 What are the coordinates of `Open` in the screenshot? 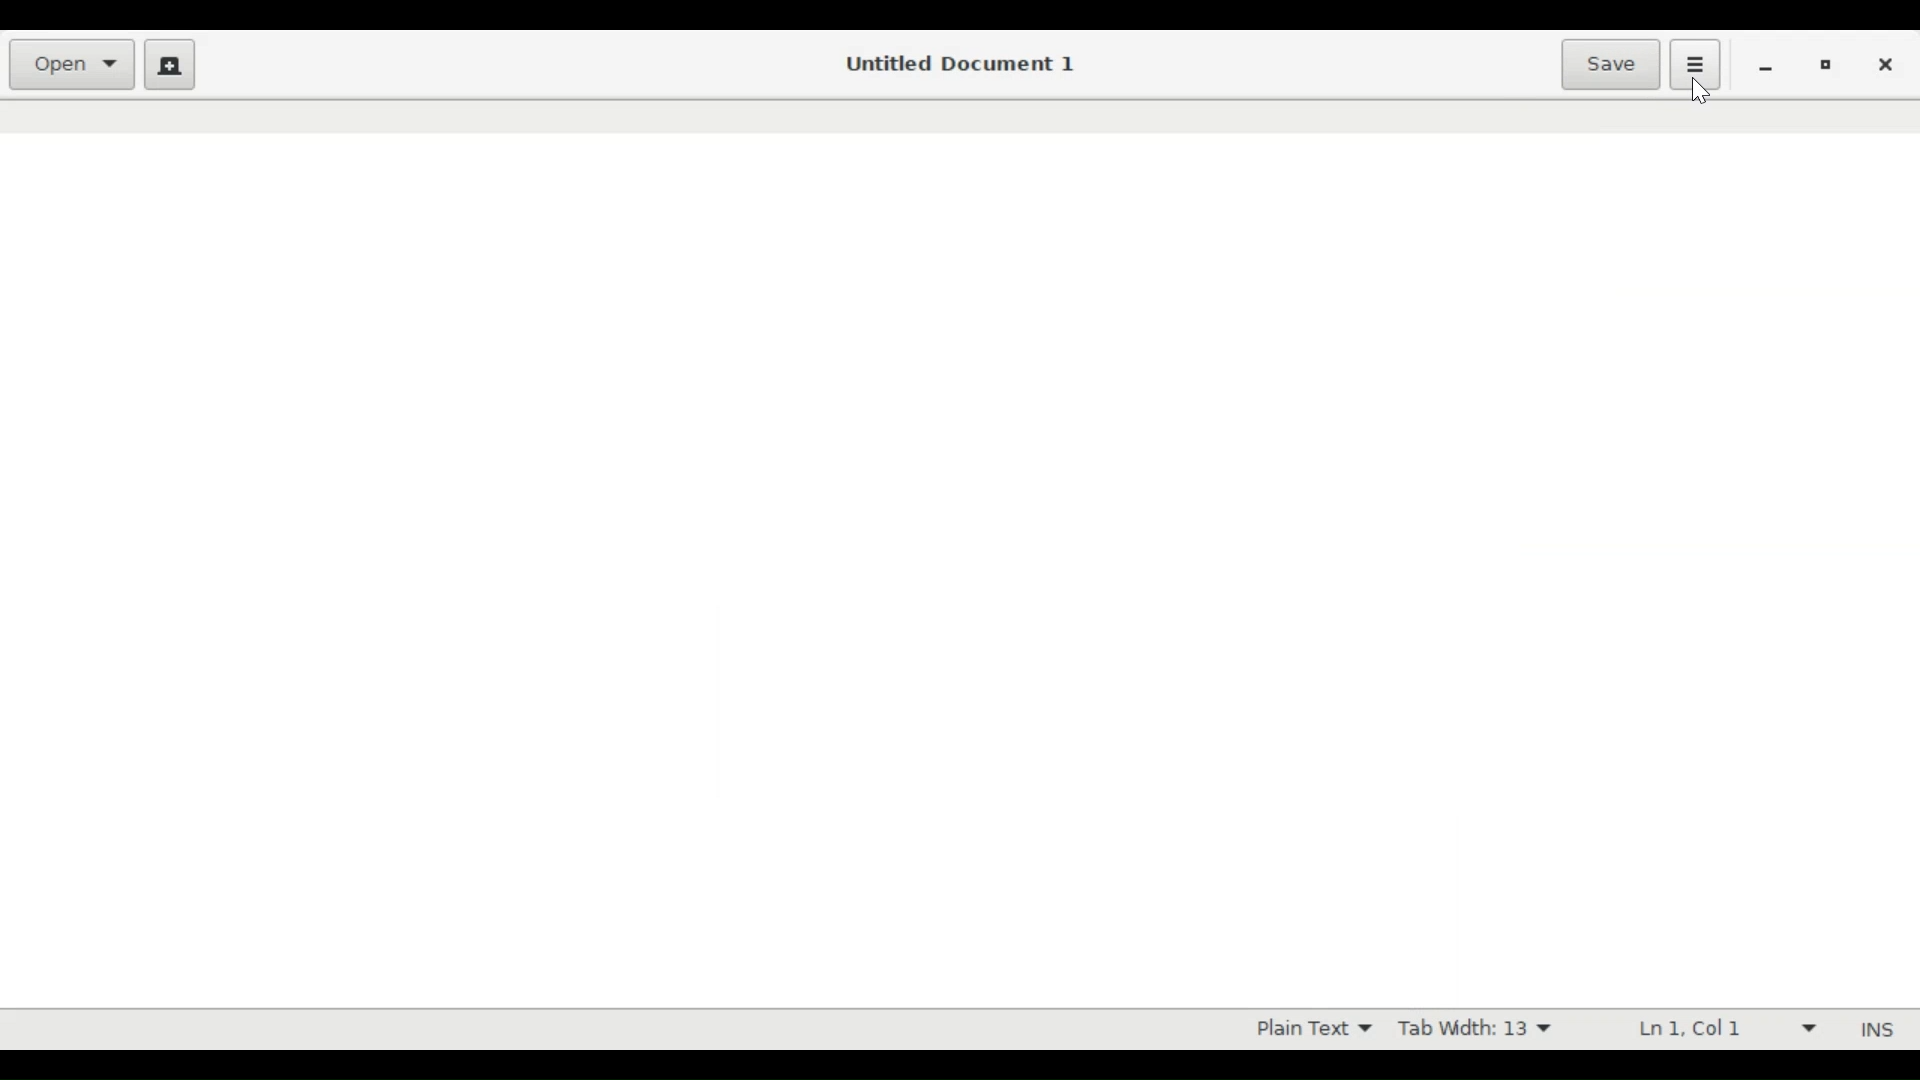 It's located at (71, 62).